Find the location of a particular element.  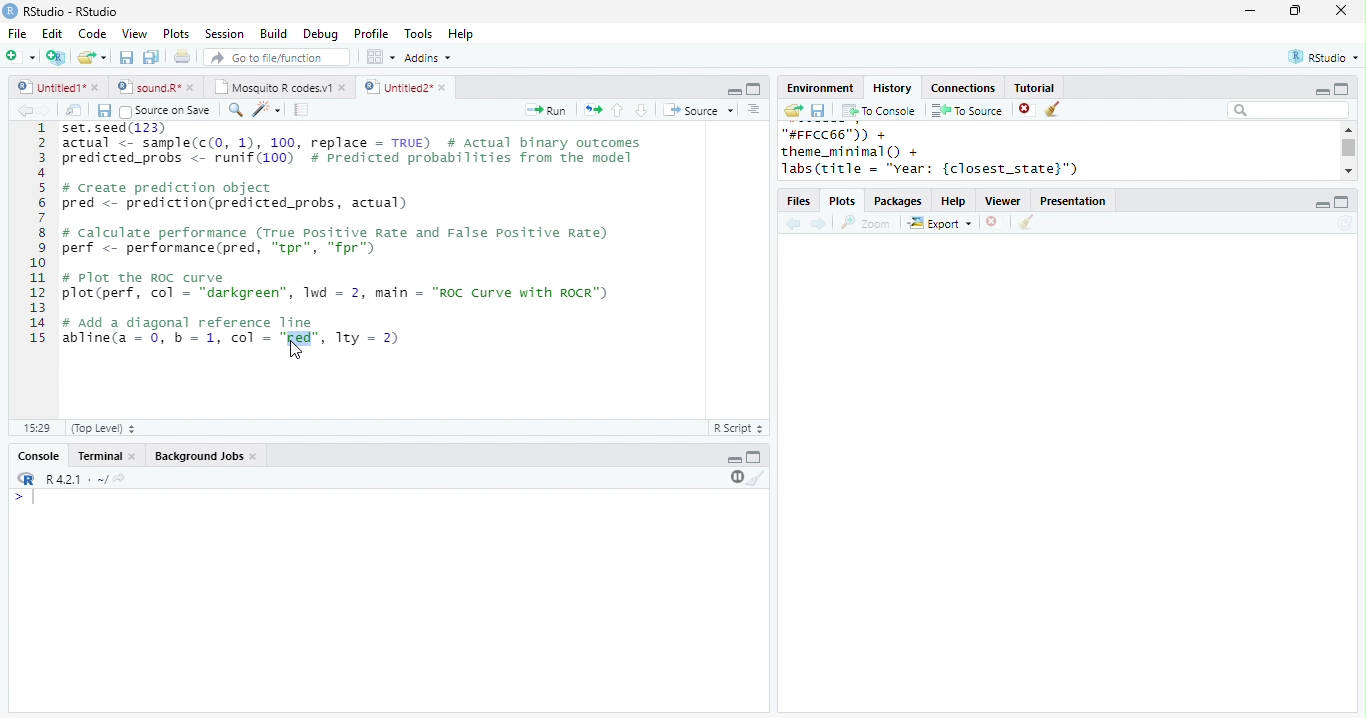

options is located at coordinates (379, 57).